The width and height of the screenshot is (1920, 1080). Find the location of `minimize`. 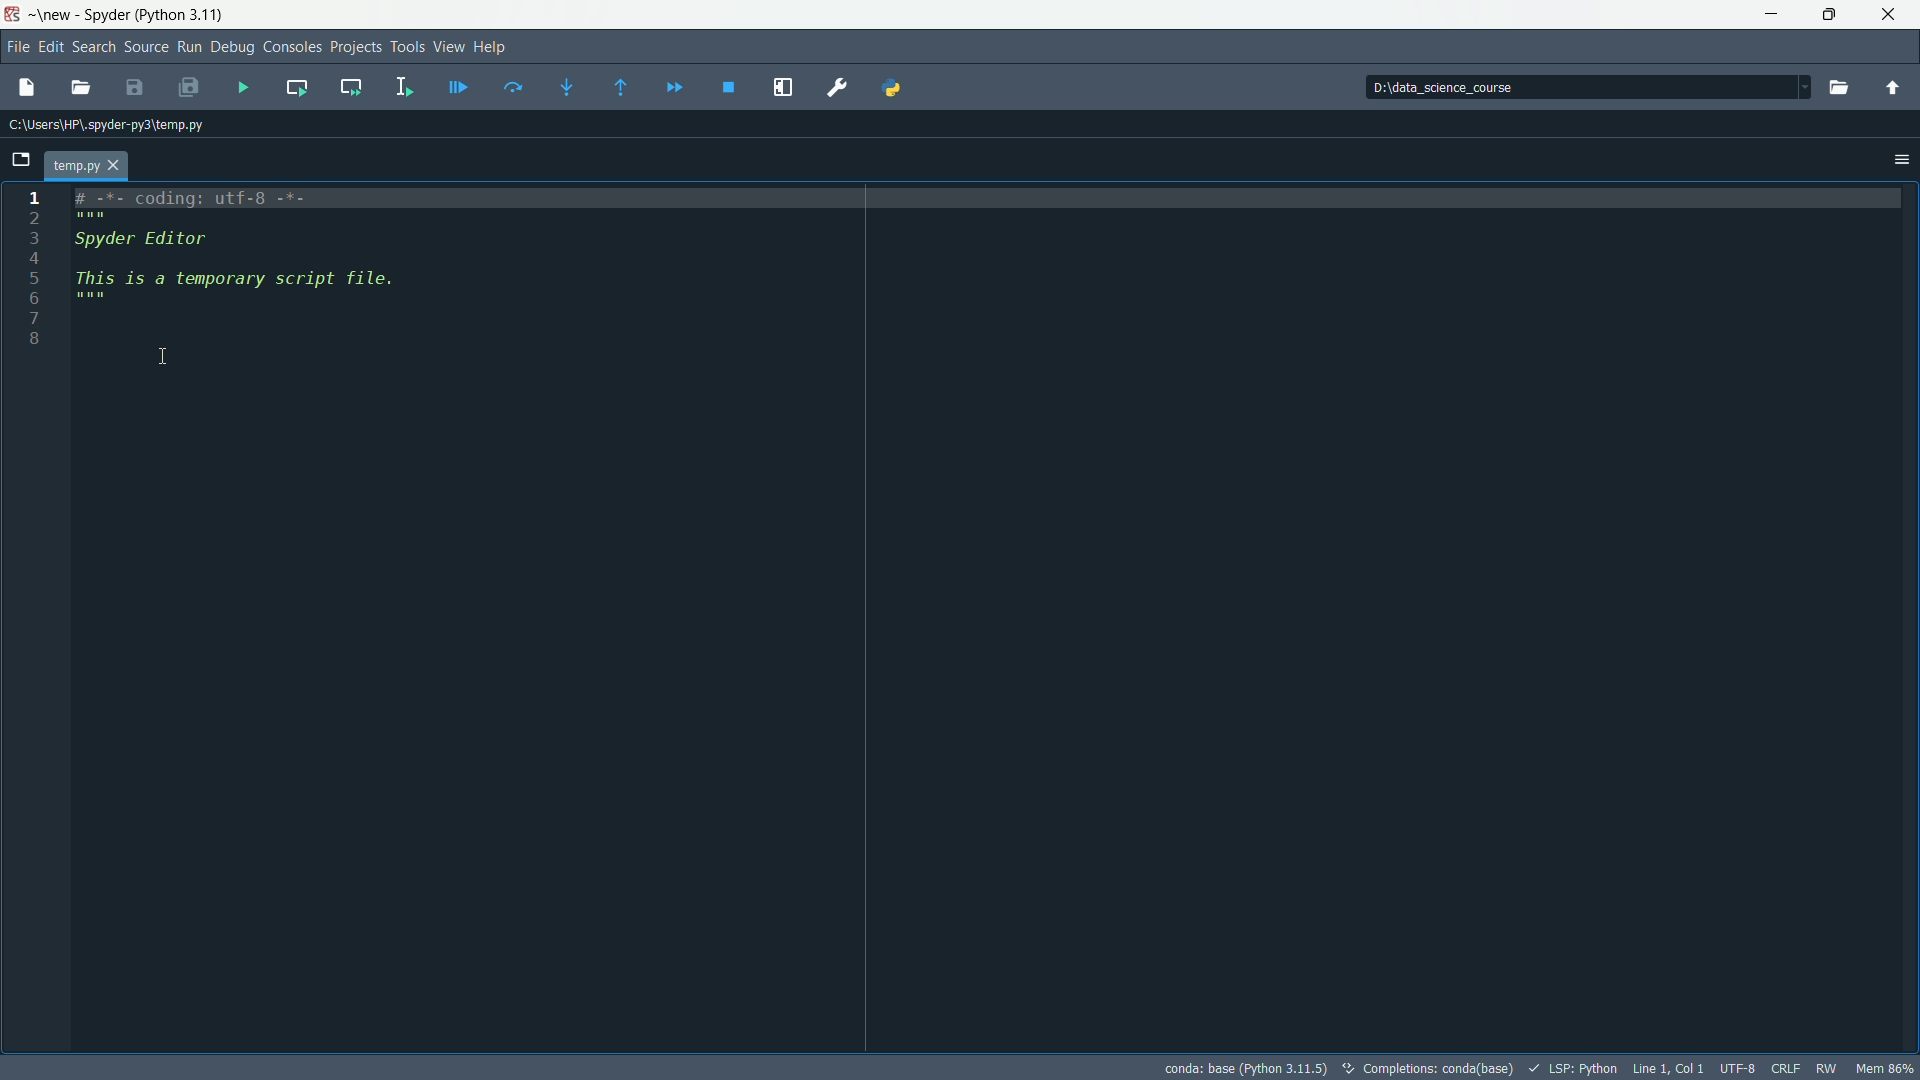

minimize is located at coordinates (1766, 12).